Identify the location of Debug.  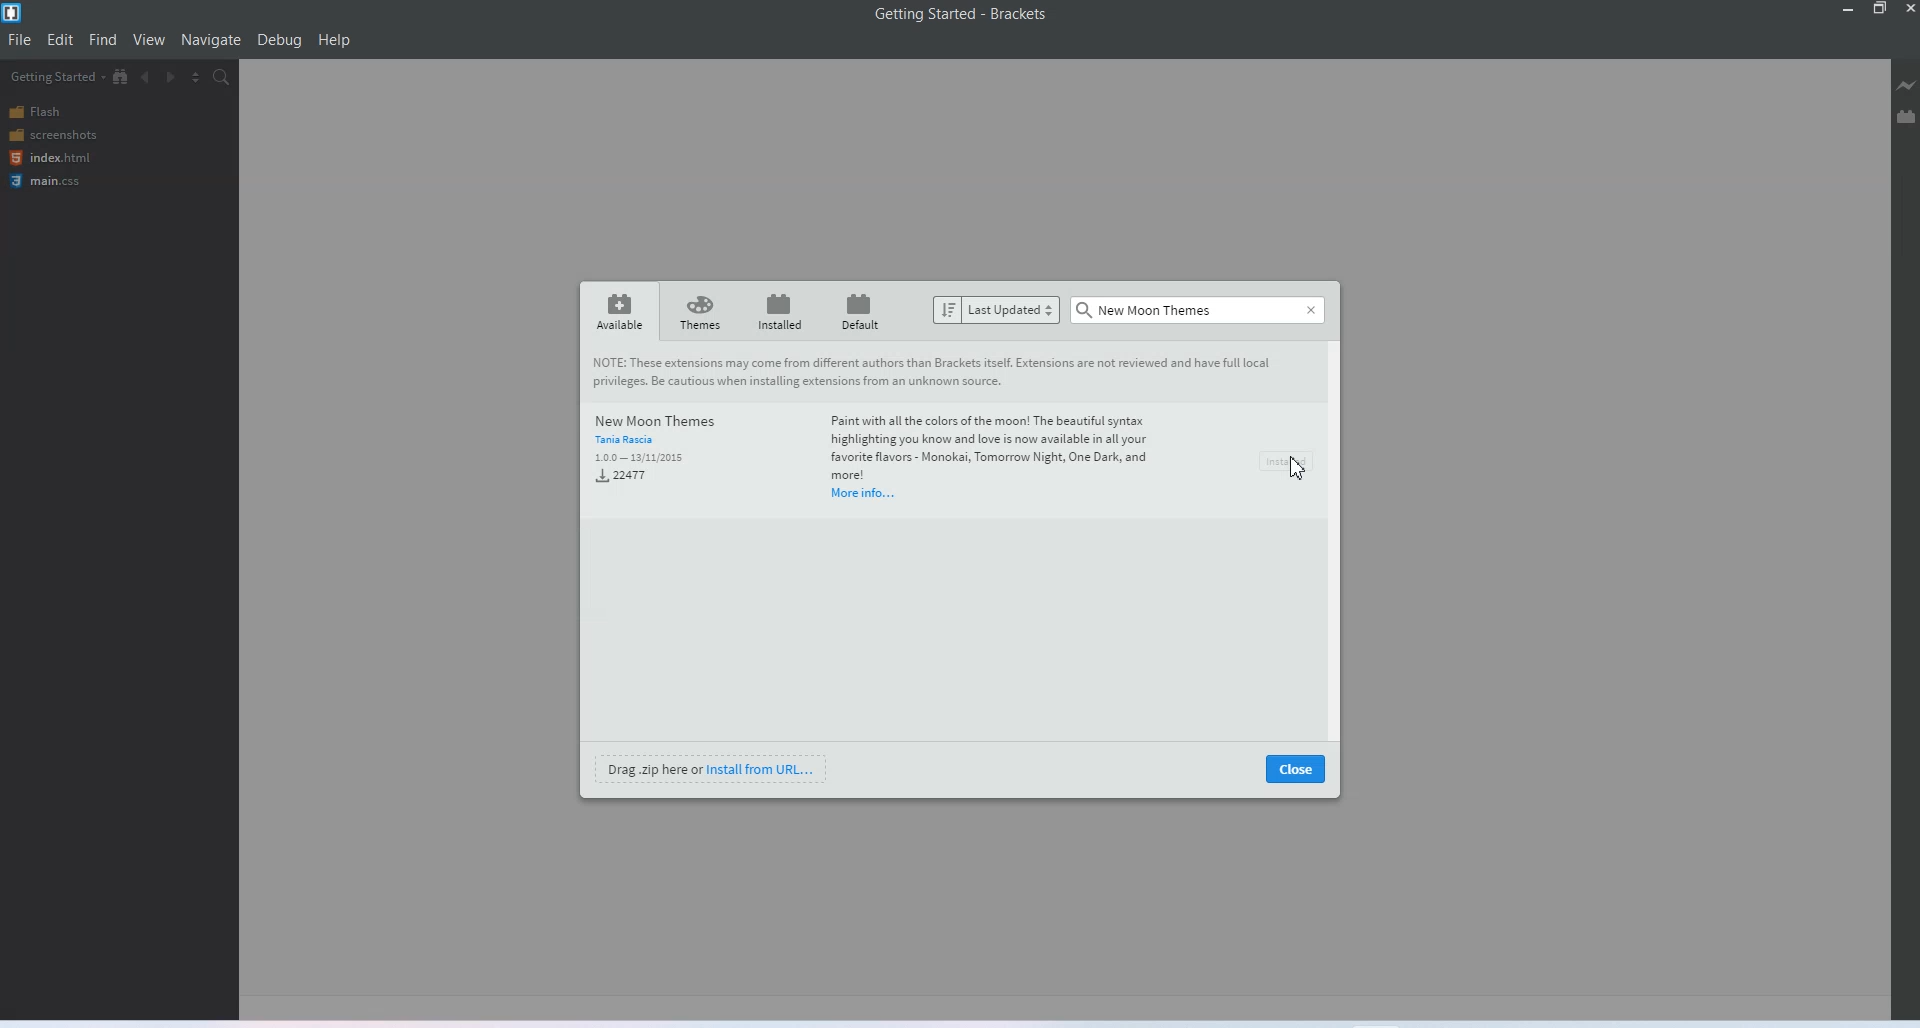
(280, 40).